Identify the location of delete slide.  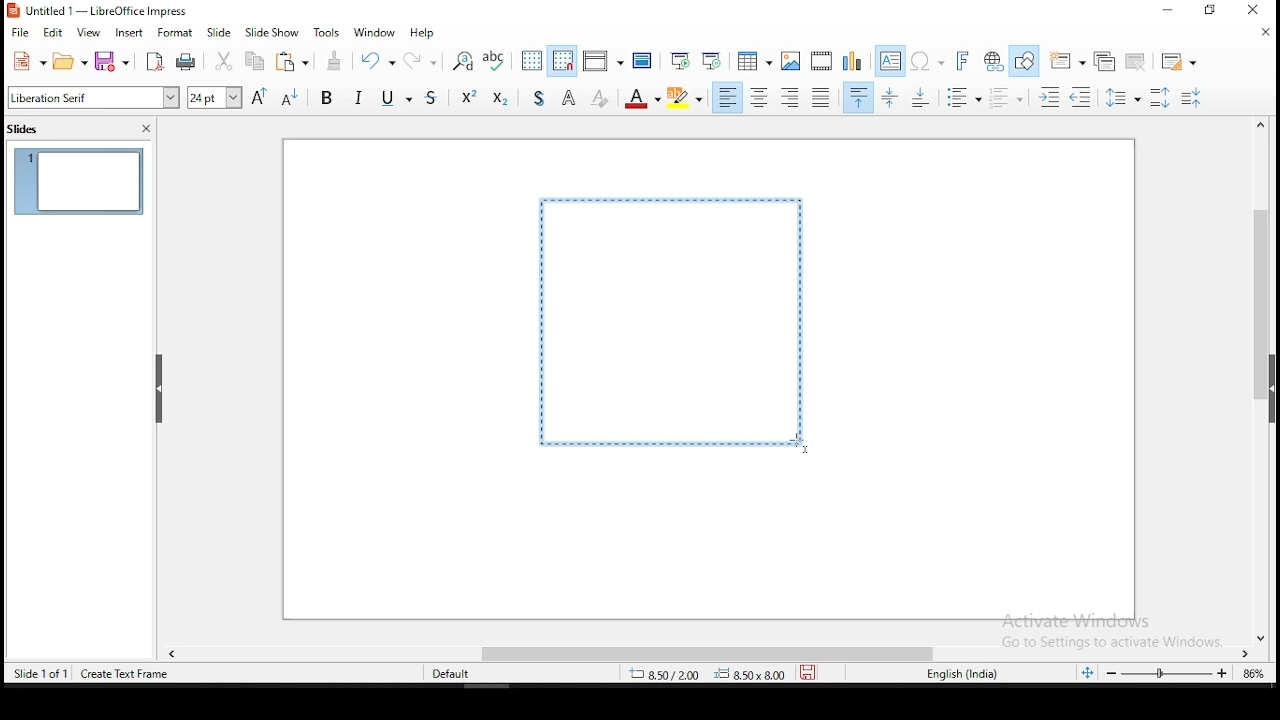
(1137, 59).